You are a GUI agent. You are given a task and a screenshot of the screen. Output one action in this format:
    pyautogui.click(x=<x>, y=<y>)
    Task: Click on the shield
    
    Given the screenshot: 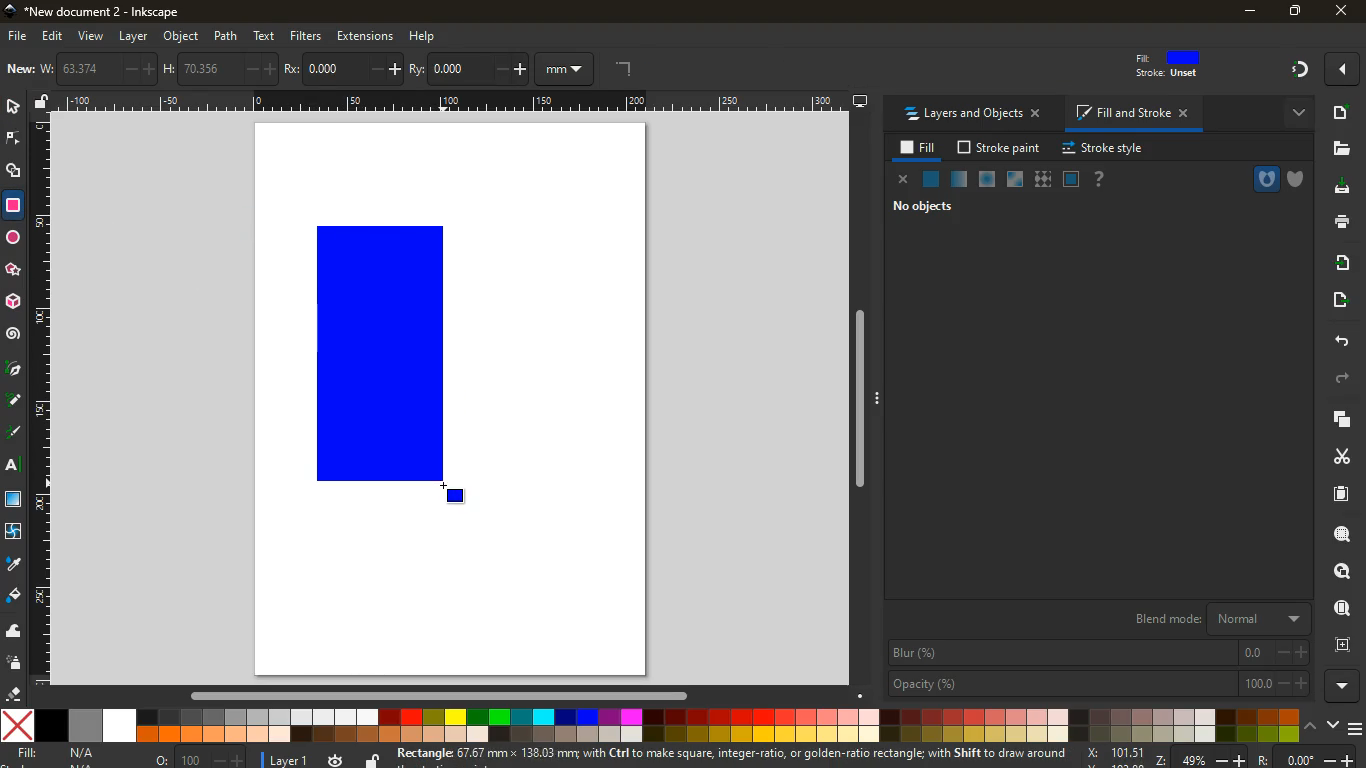 What is the action you would take?
    pyautogui.click(x=1293, y=179)
    